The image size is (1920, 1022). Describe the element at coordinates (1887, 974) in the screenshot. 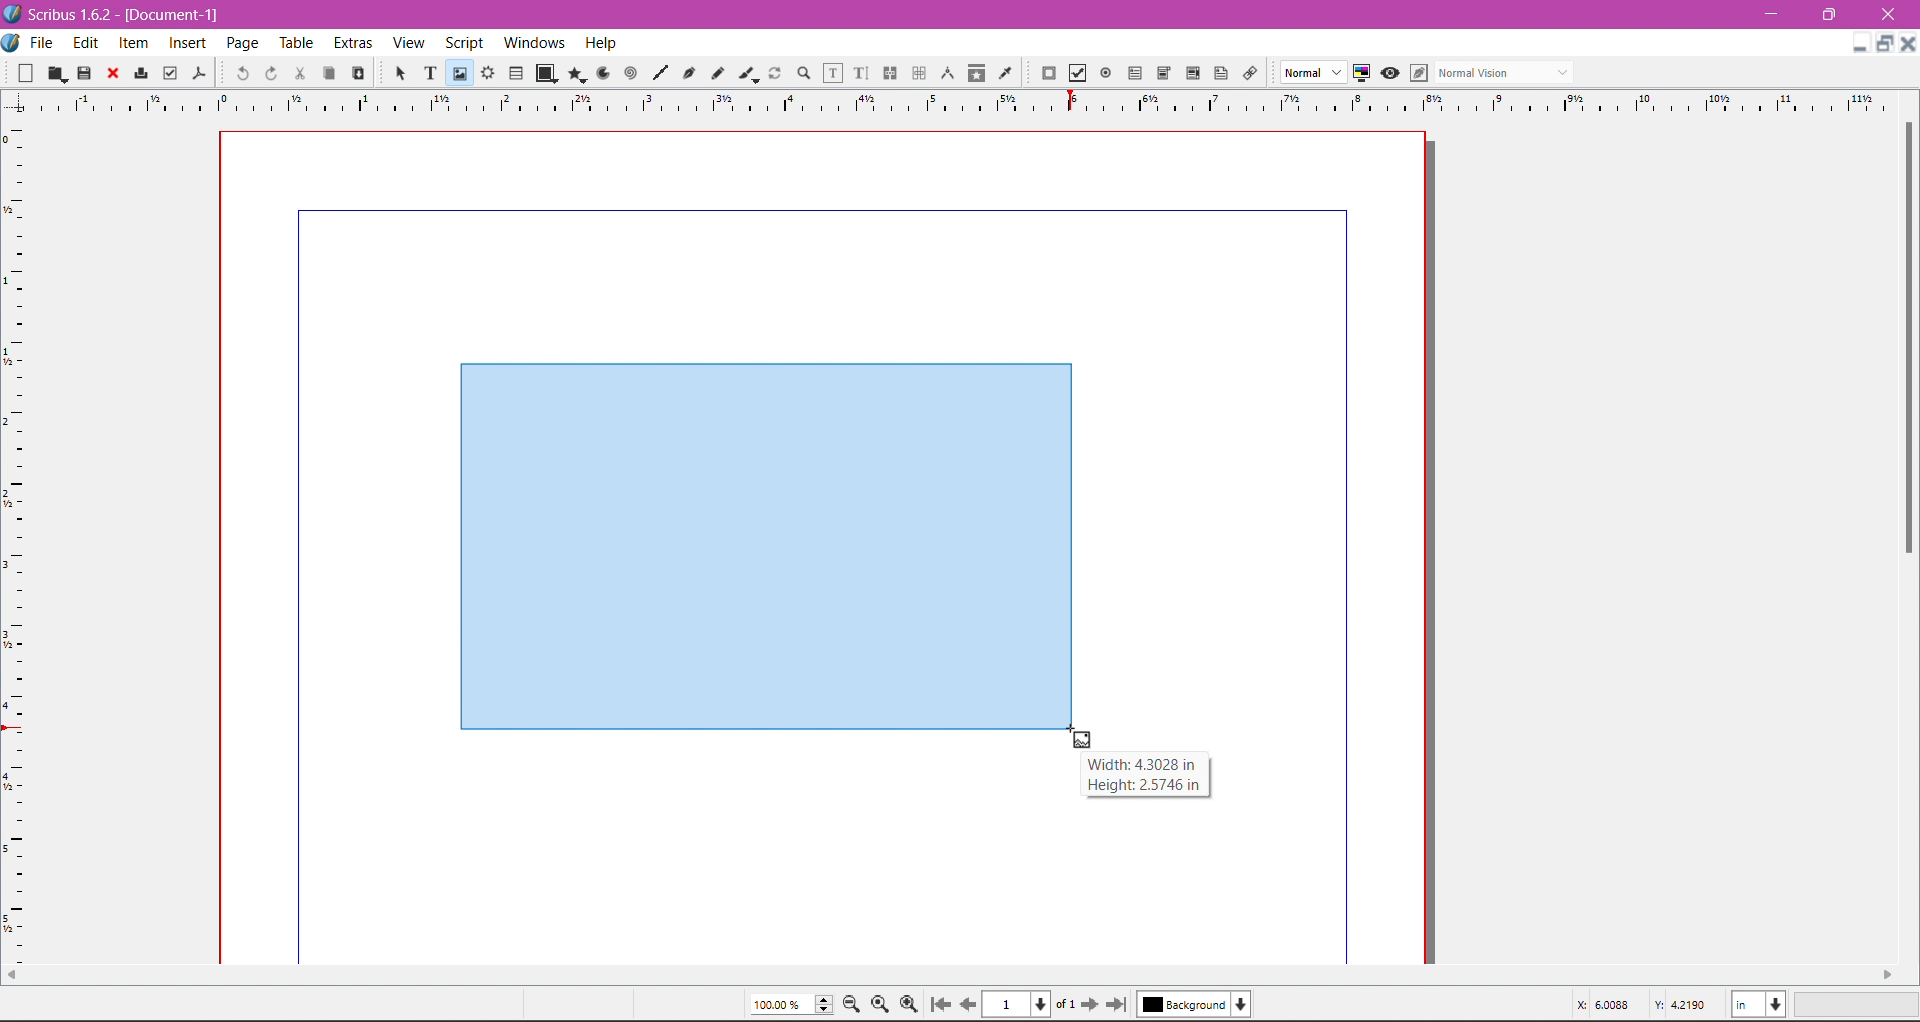

I see `scroll right` at that location.